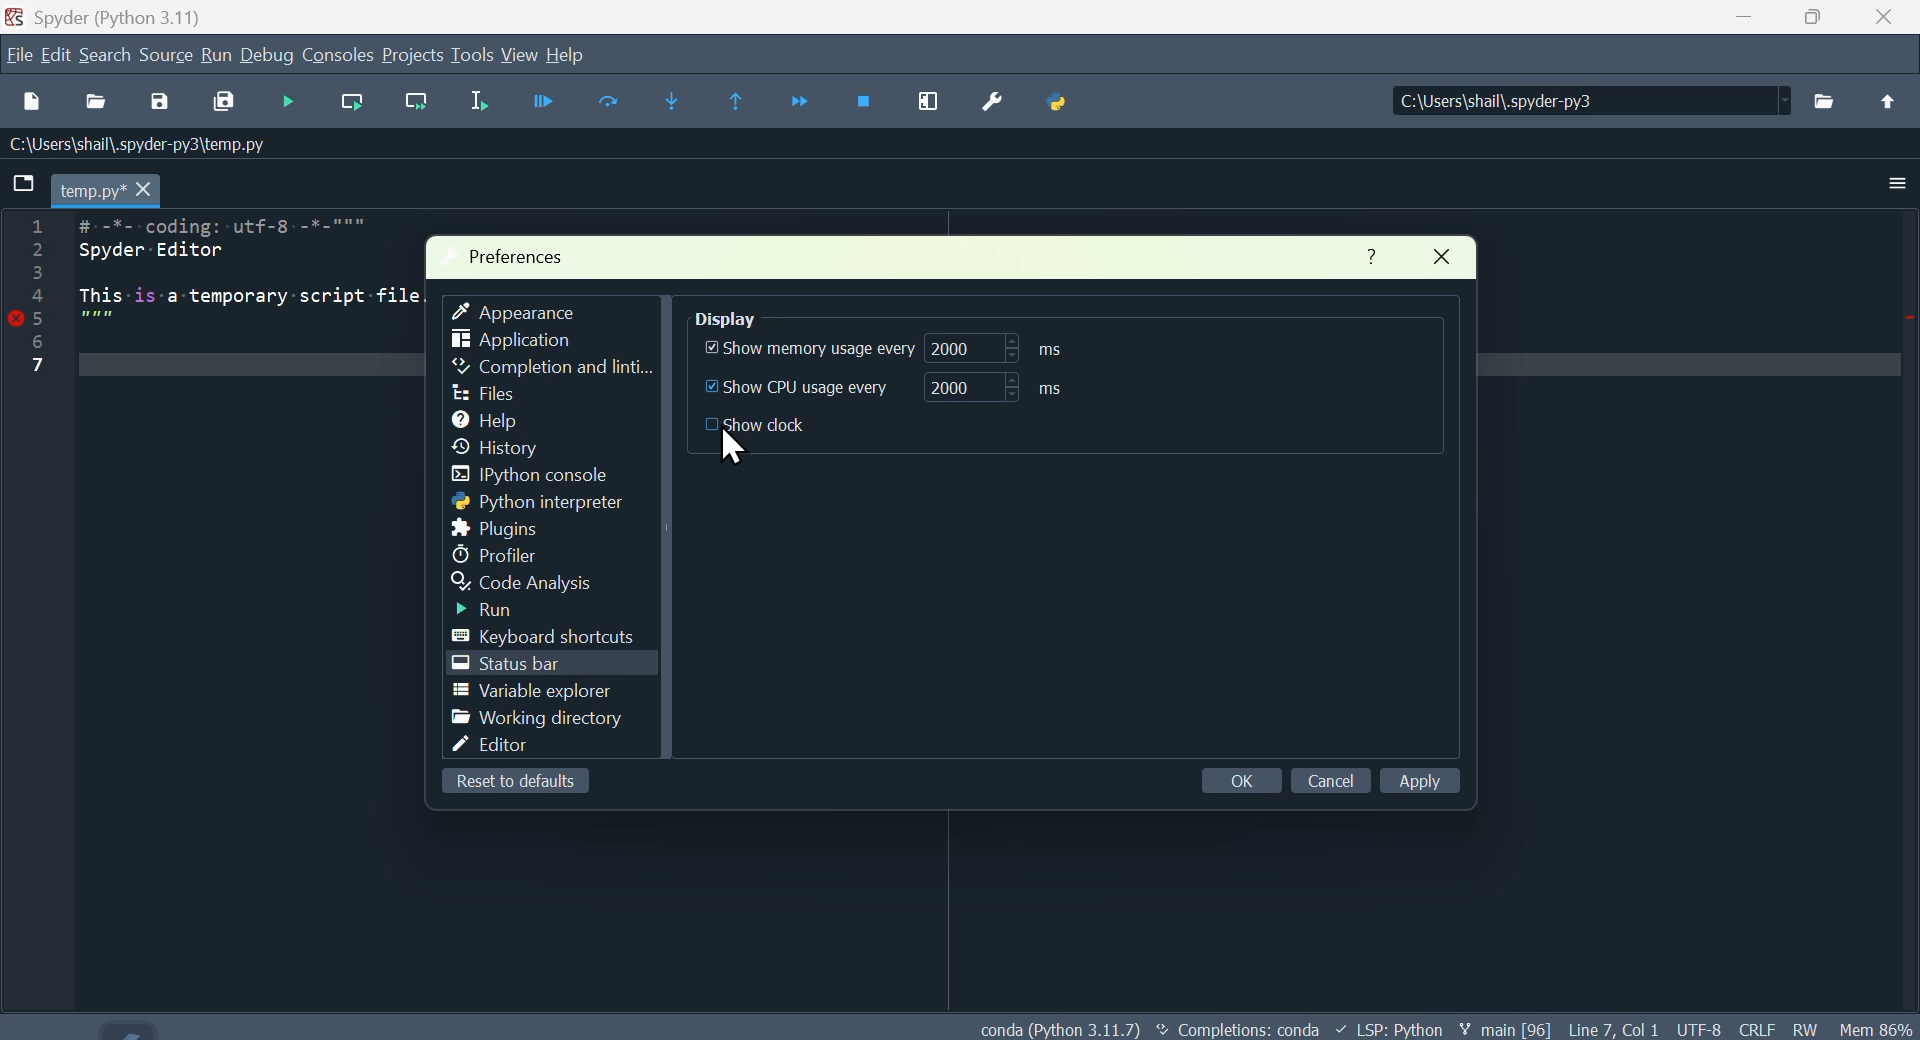  Describe the element at coordinates (40, 101) in the screenshot. I see `New file` at that location.